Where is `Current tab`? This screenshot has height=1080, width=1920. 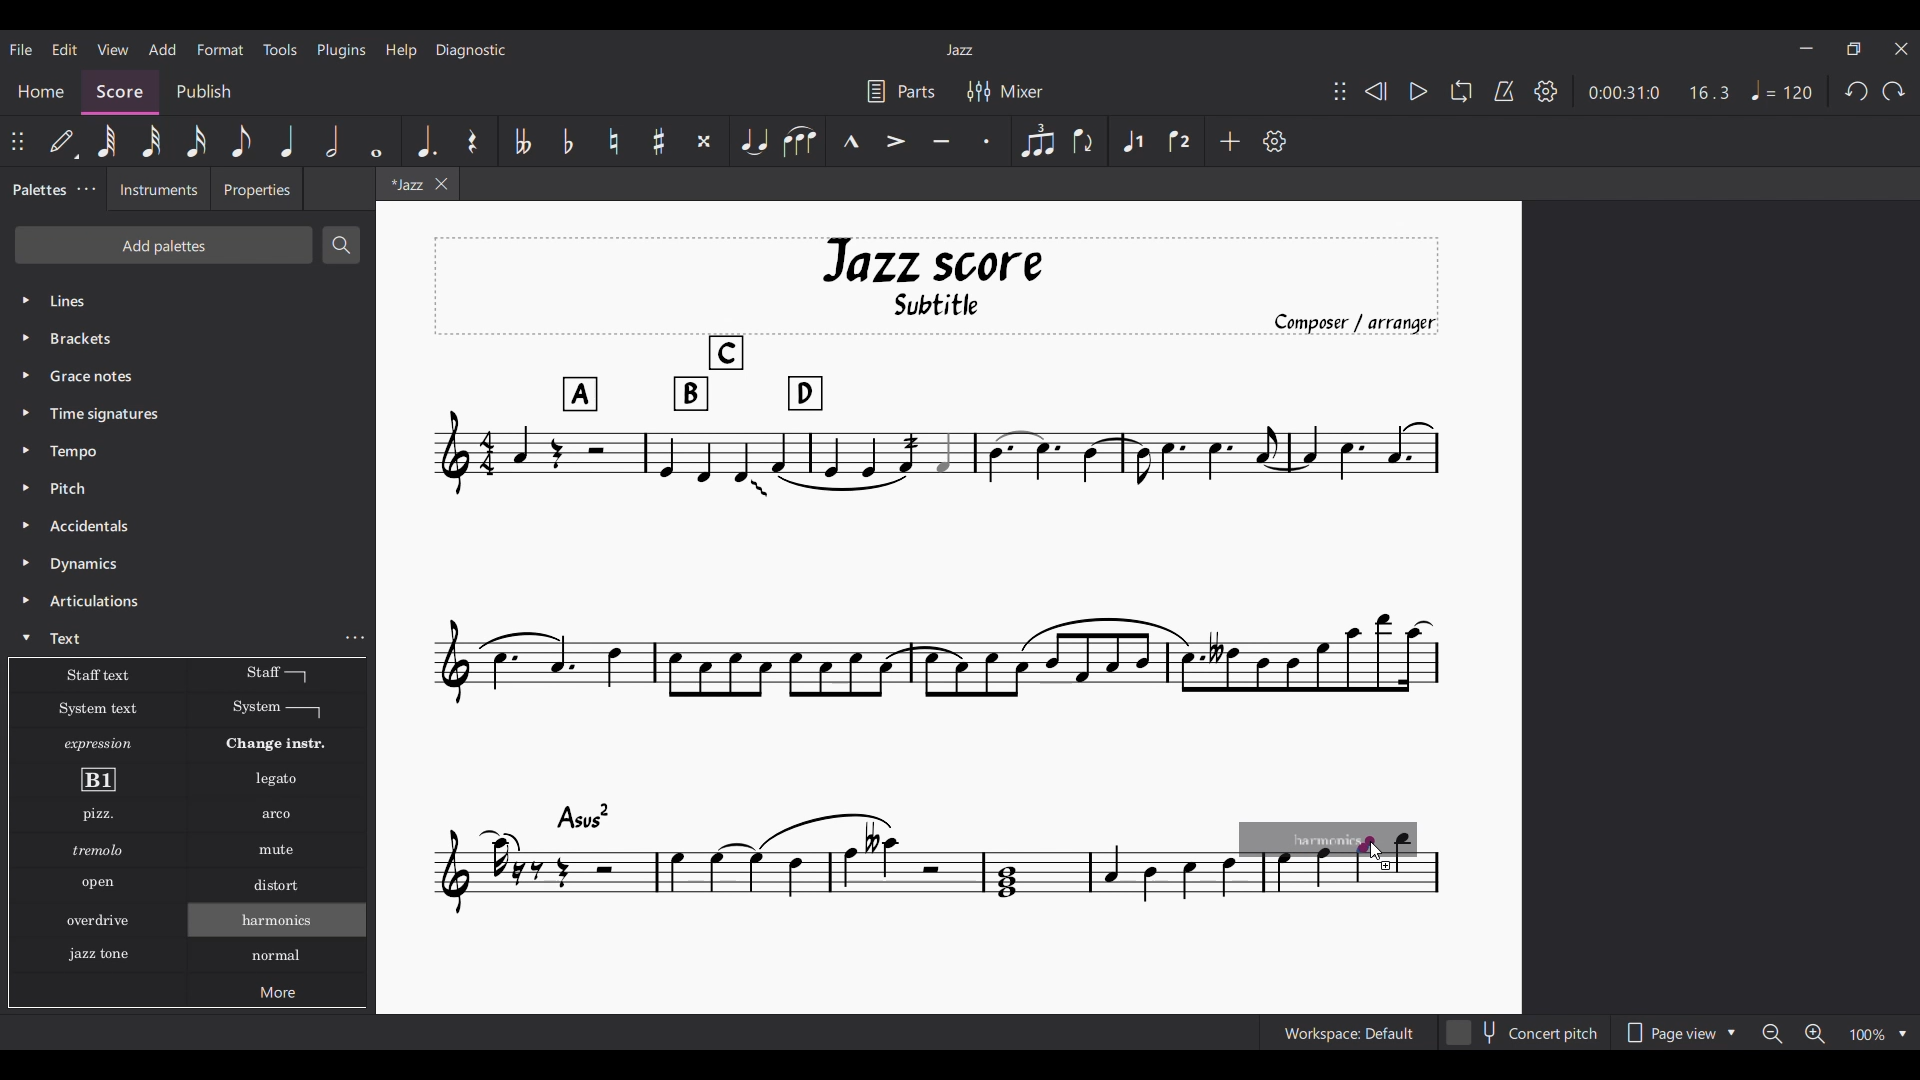 Current tab is located at coordinates (405, 184).